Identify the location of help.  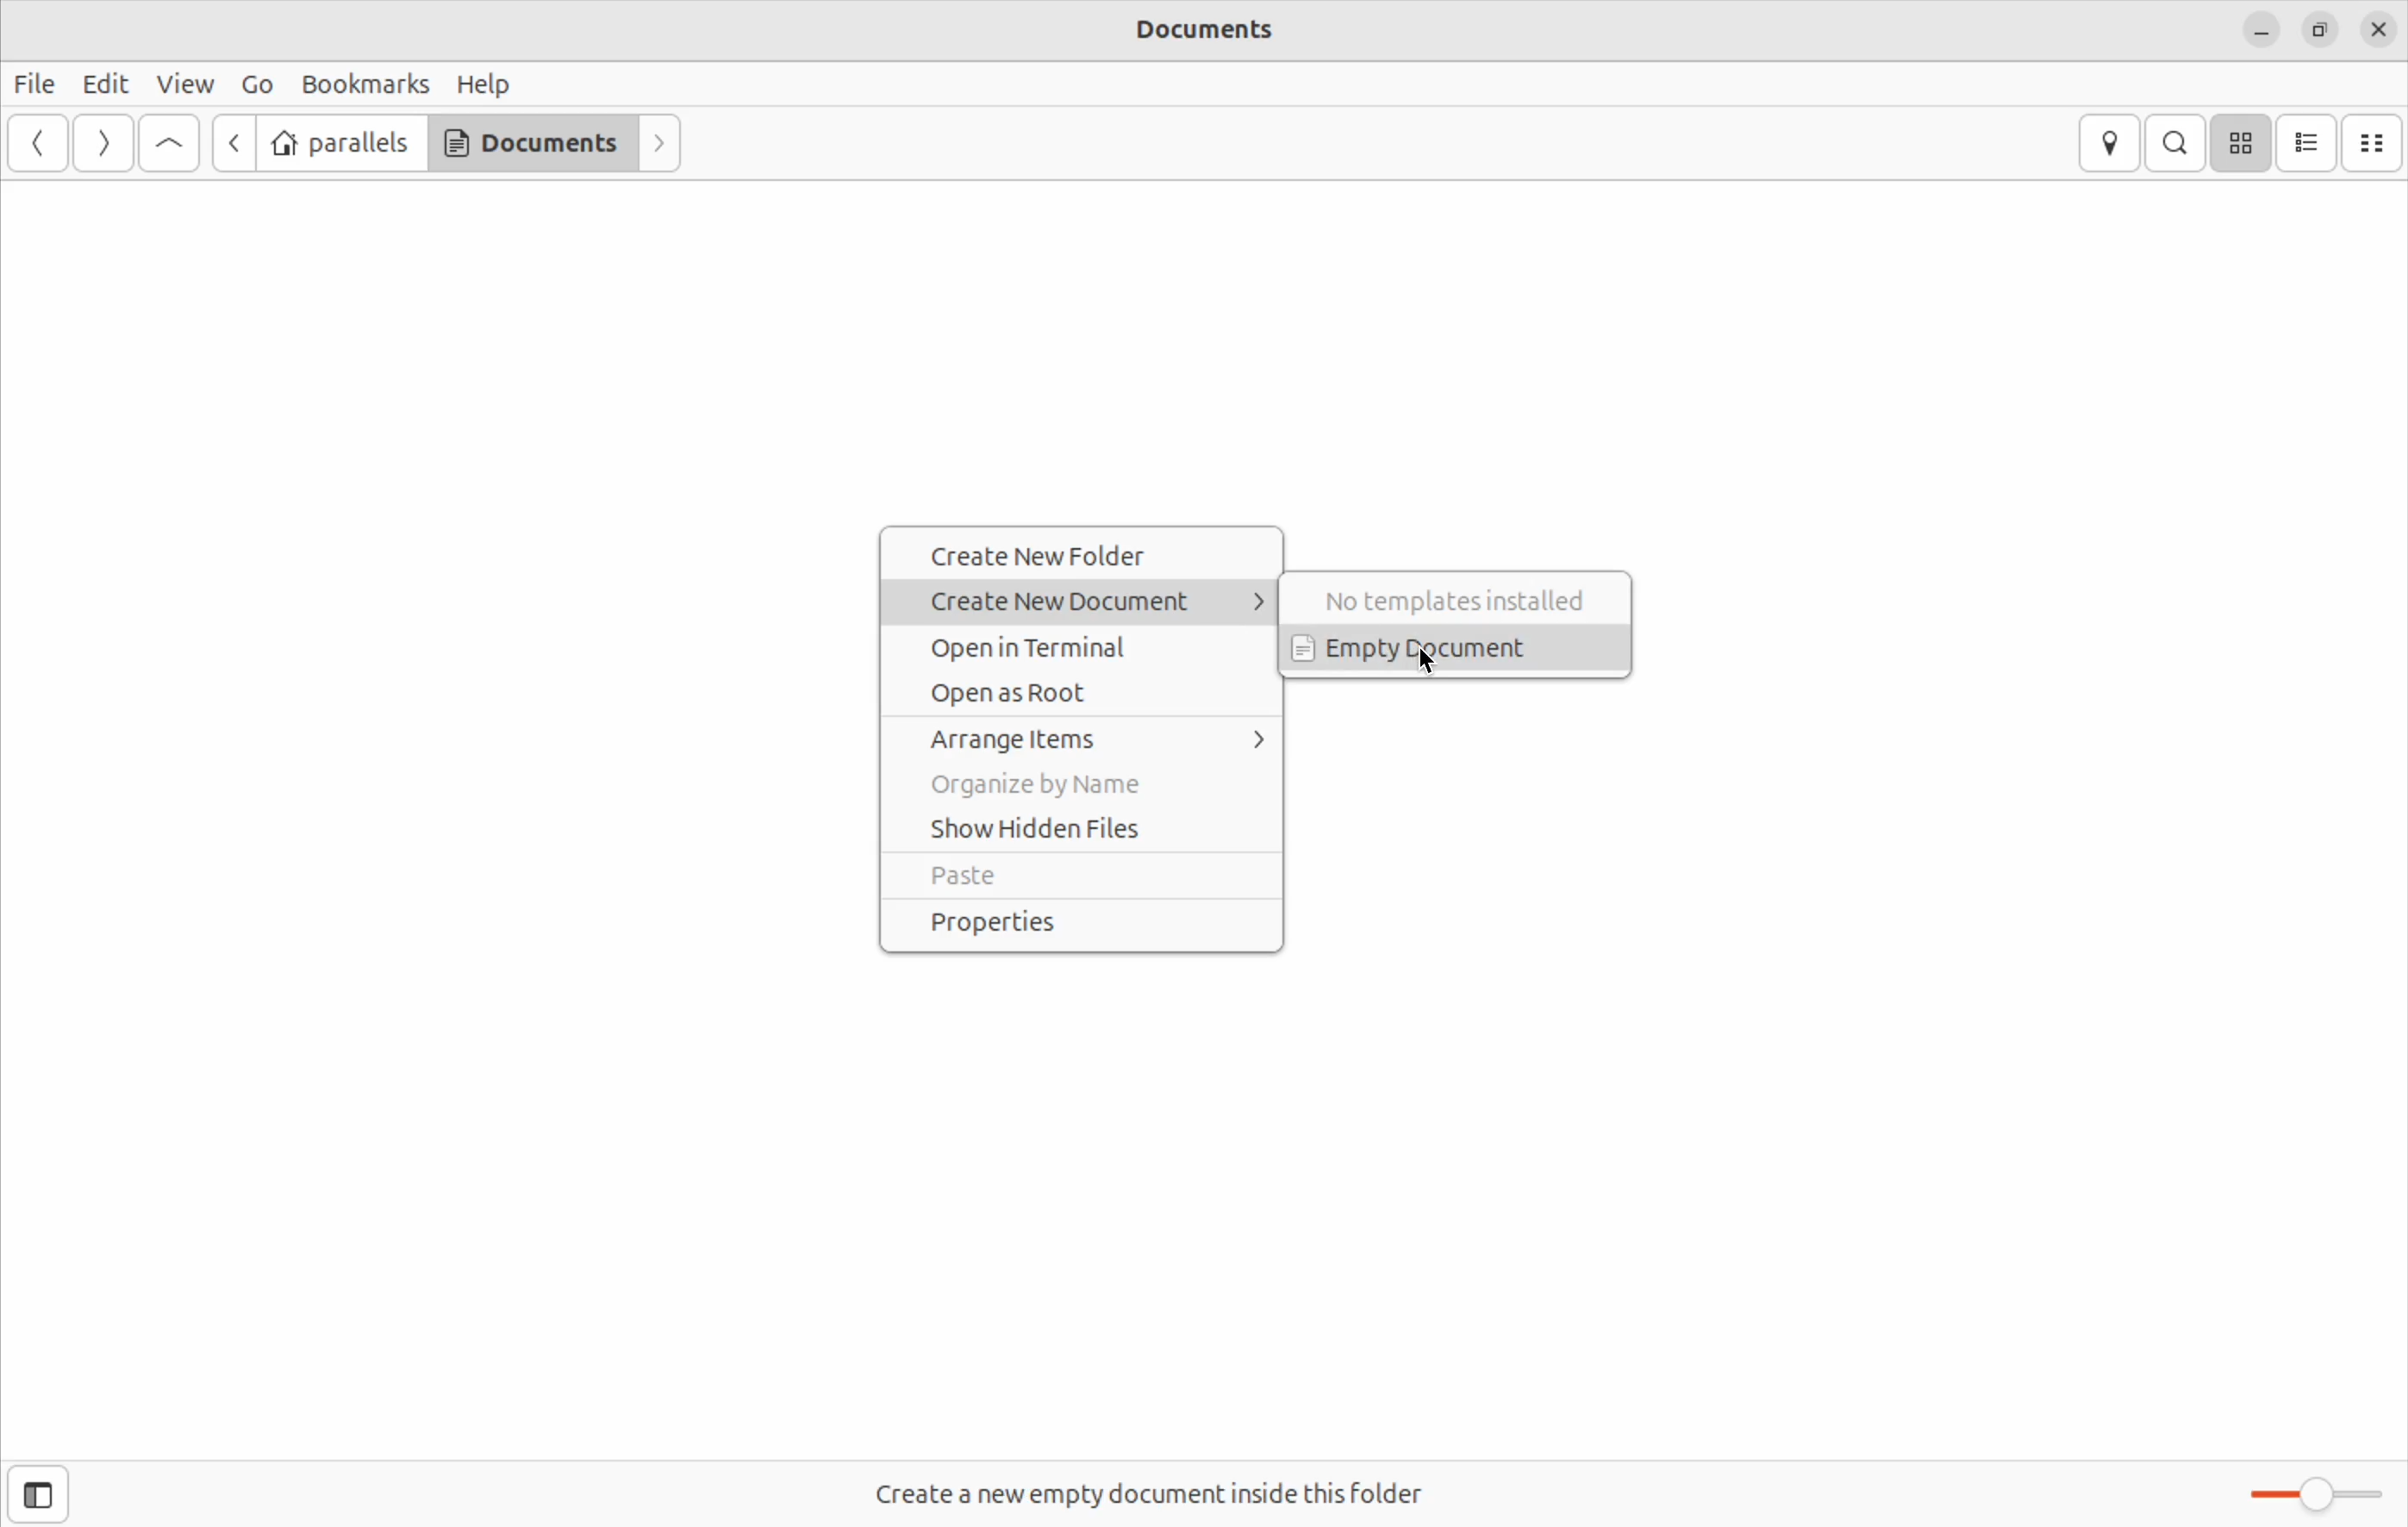
(485, 83).